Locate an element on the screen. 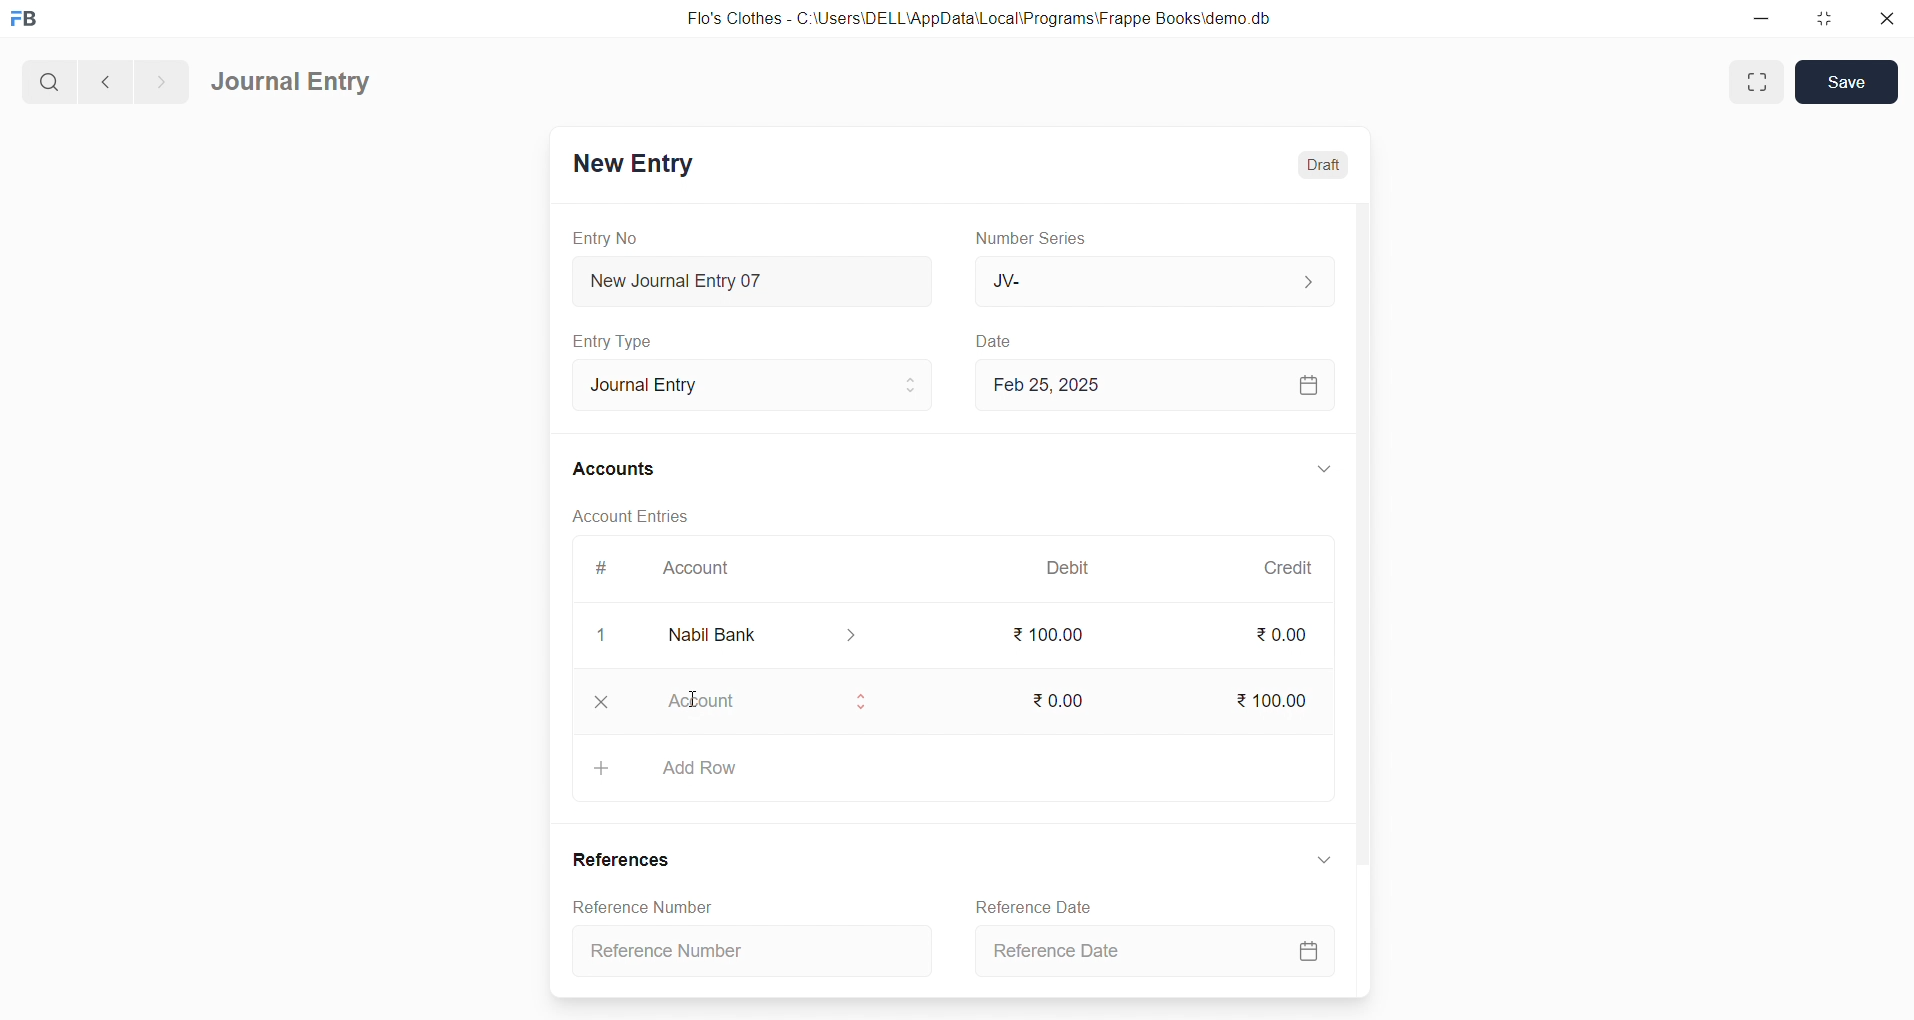 This screenshot has height=1020, width=1914. Journal Entry is located at coordinates (746, 385).